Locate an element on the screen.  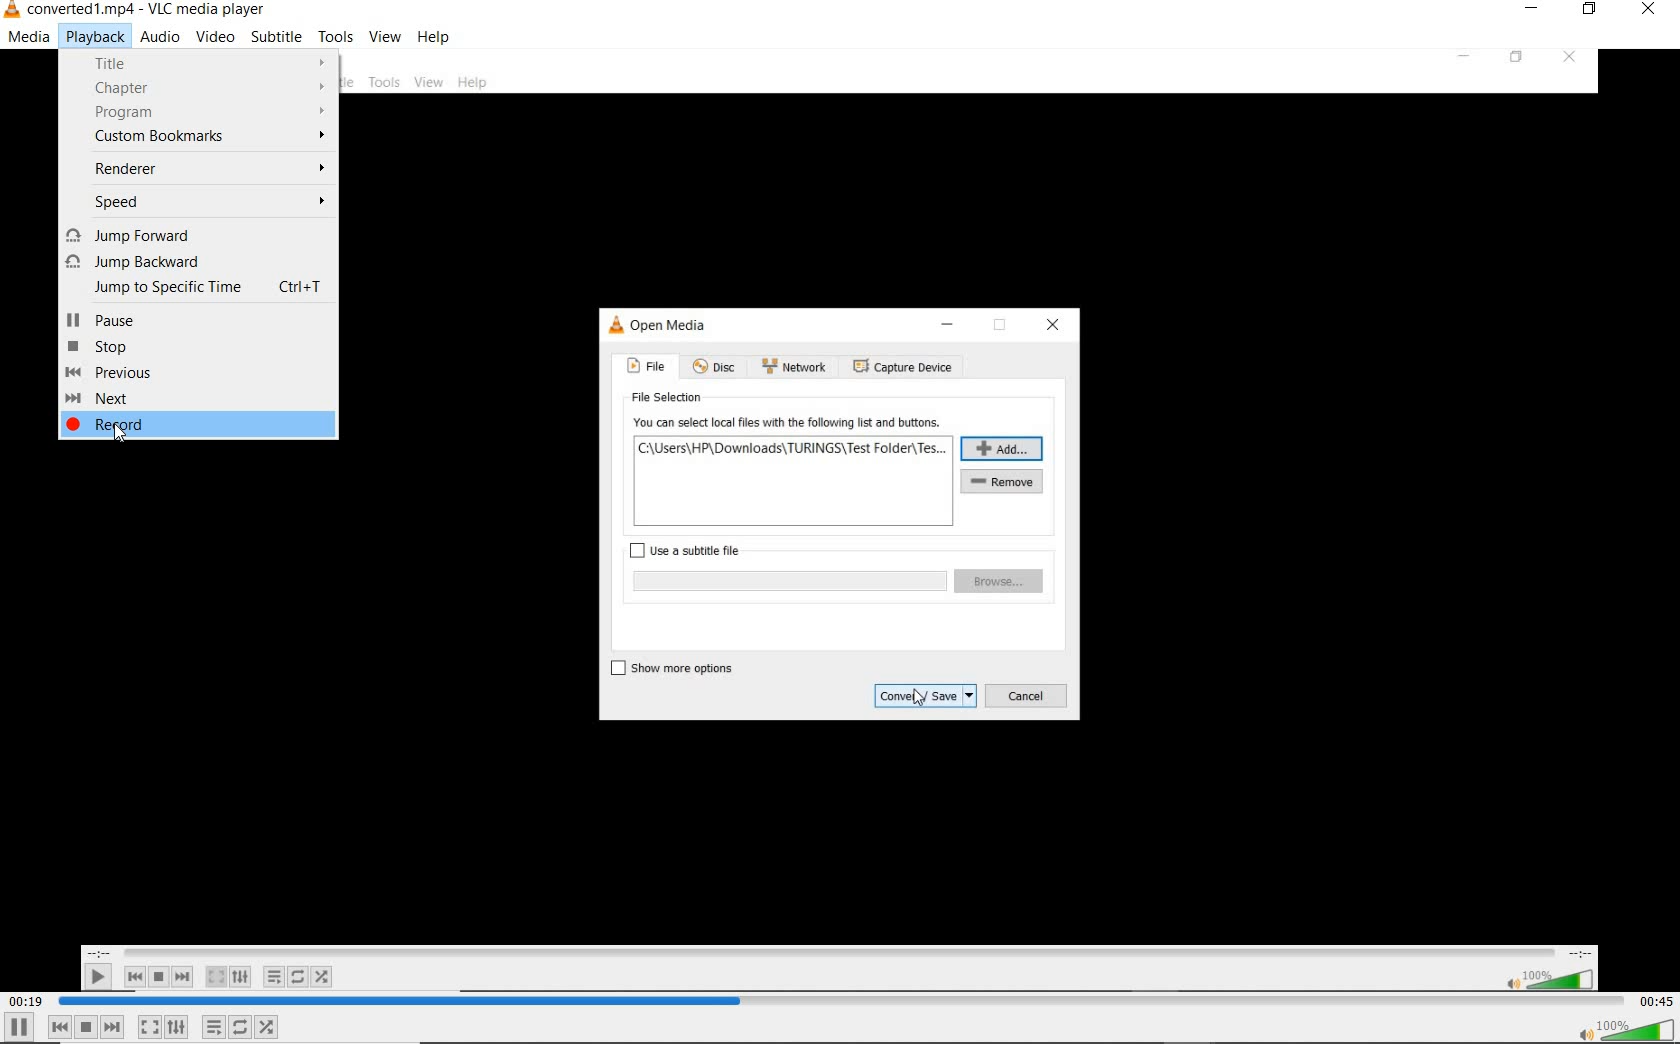
video is located at coordinates (973, 520).